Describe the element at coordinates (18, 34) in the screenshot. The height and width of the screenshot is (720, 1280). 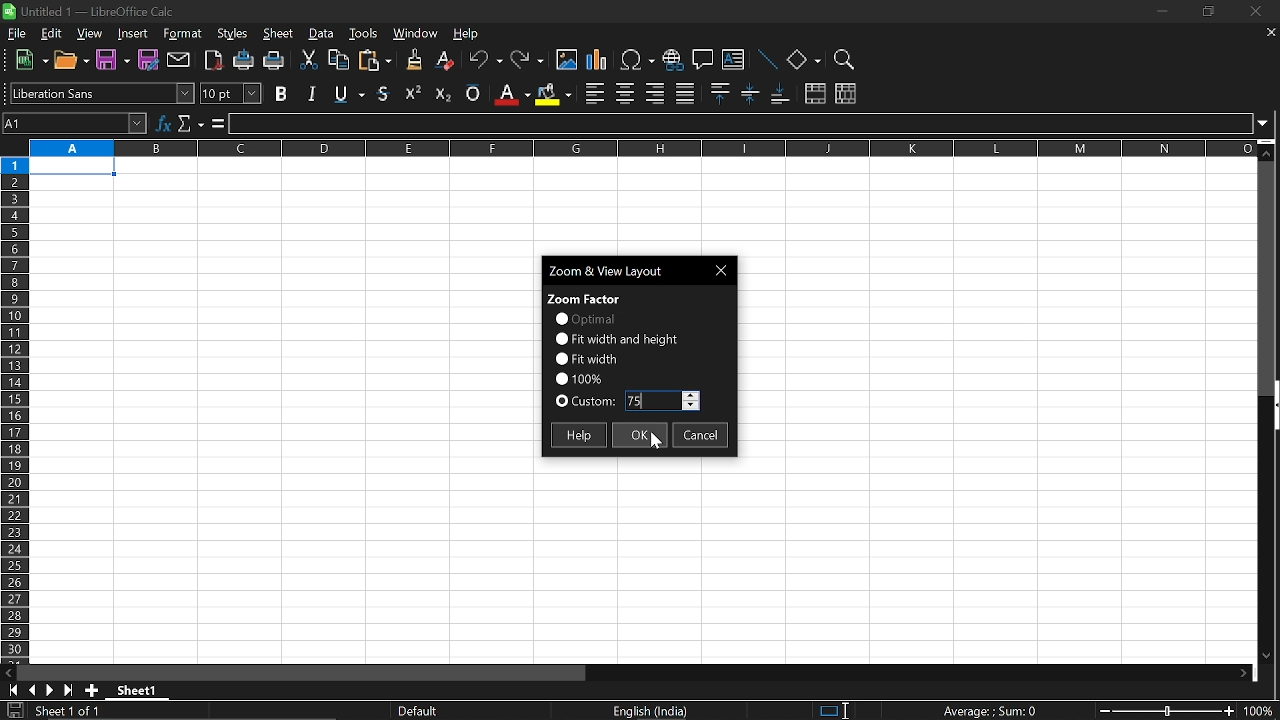
I see `file` at that location.